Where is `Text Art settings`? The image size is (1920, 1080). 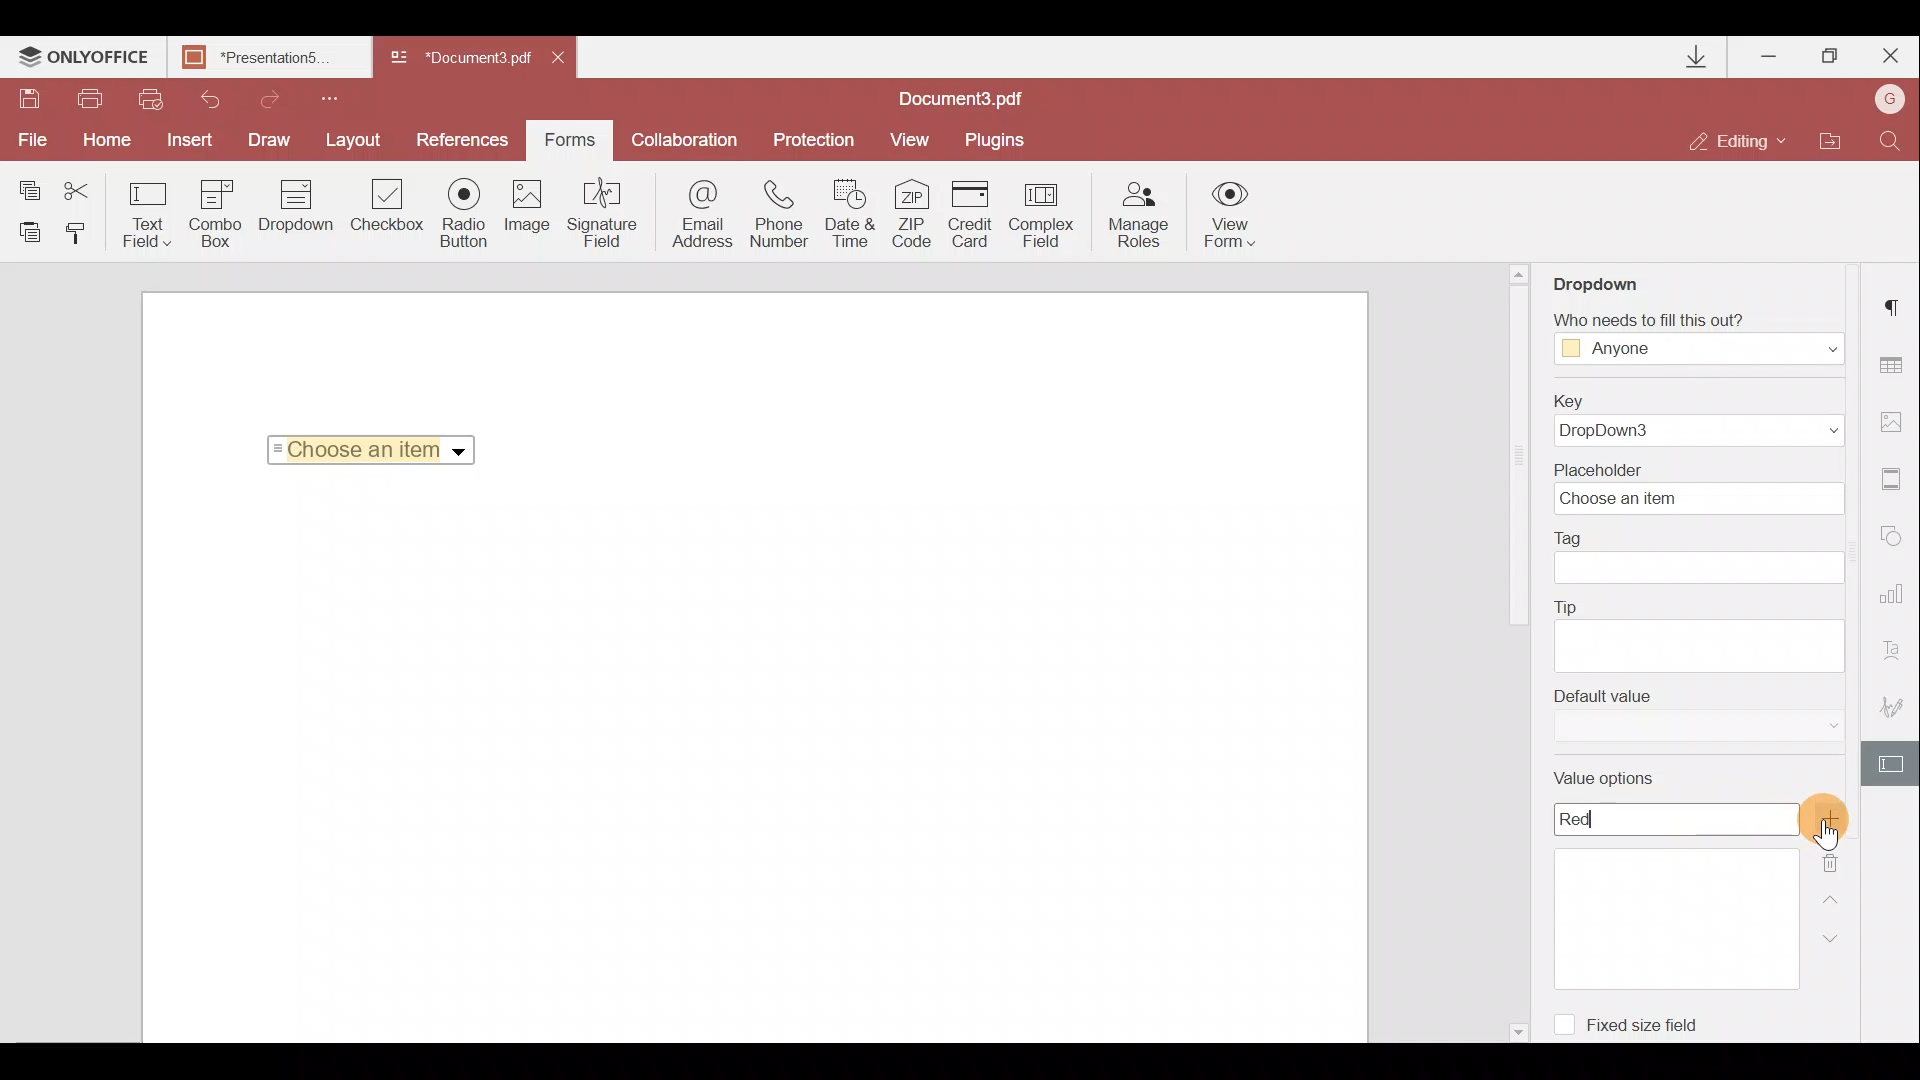
Text Art settings is located at coordinates (1898, 648).